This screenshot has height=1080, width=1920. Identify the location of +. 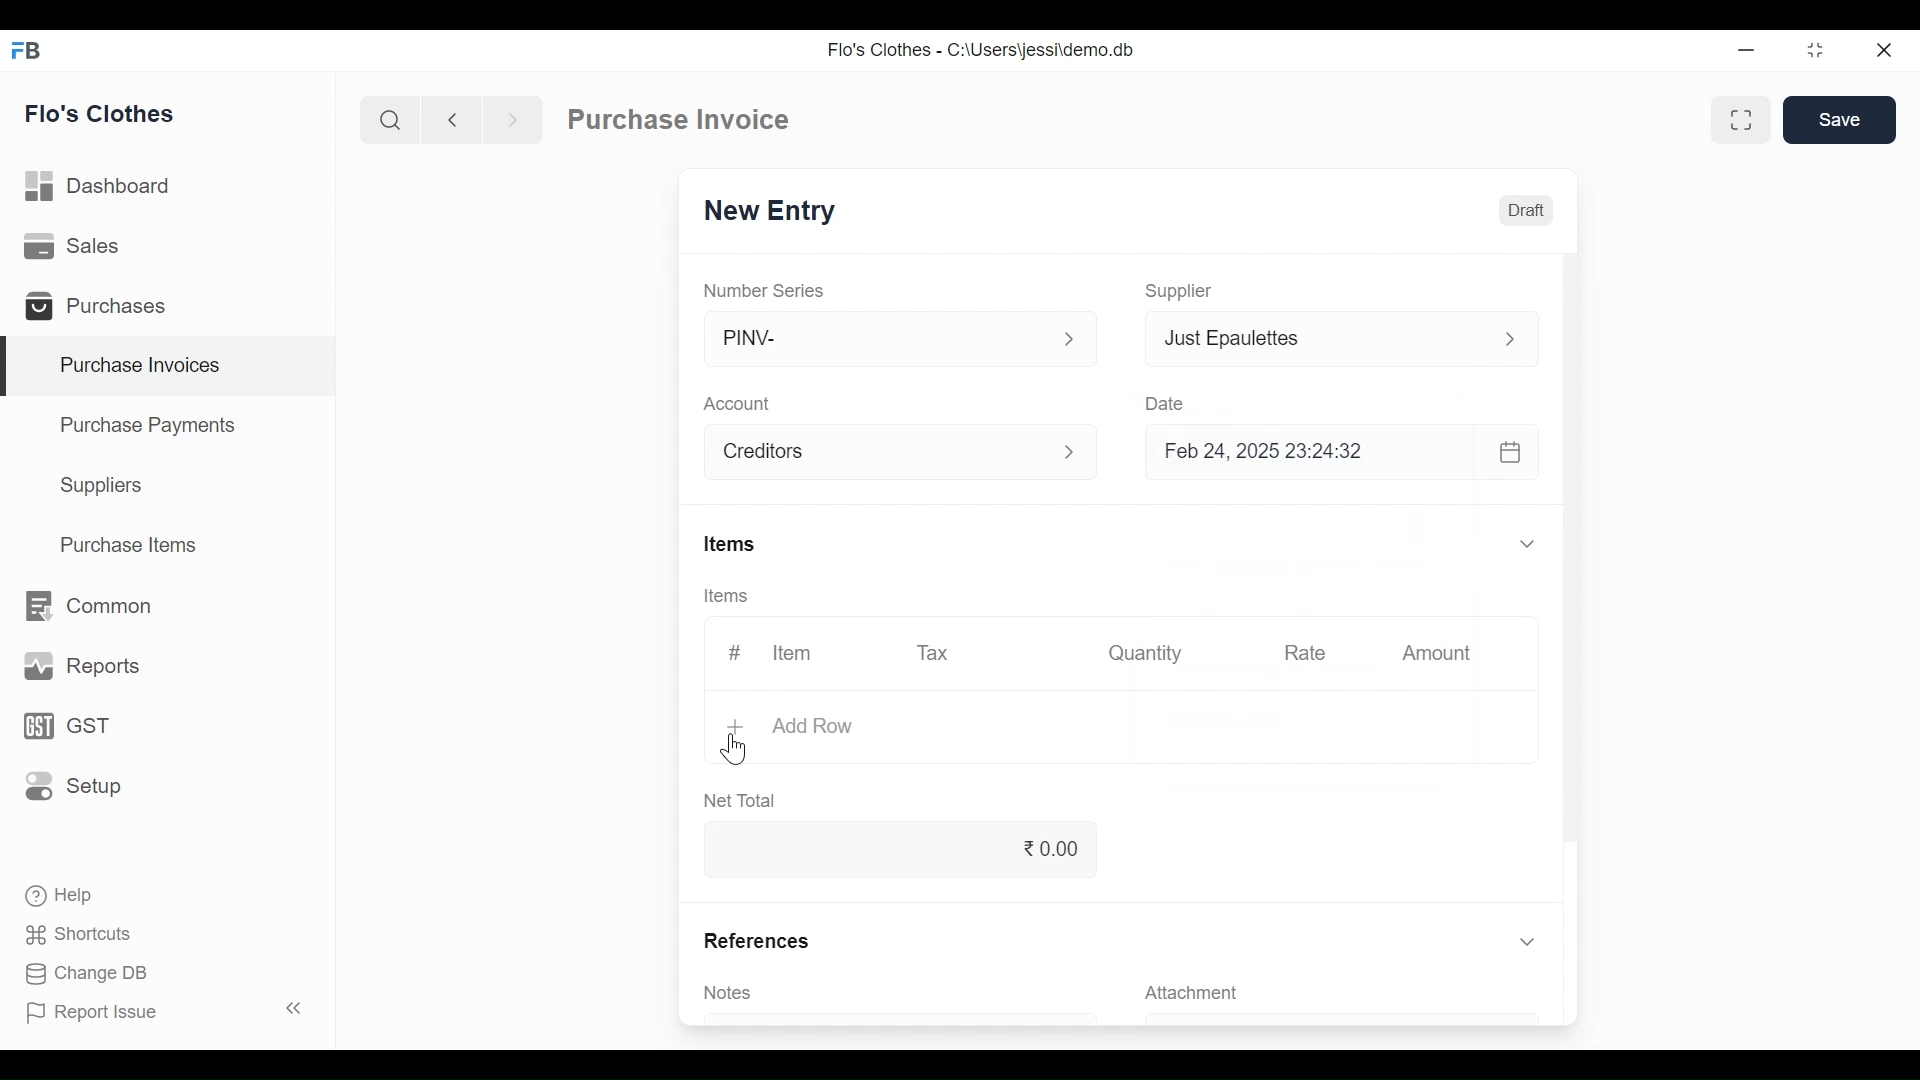
(739, 727).